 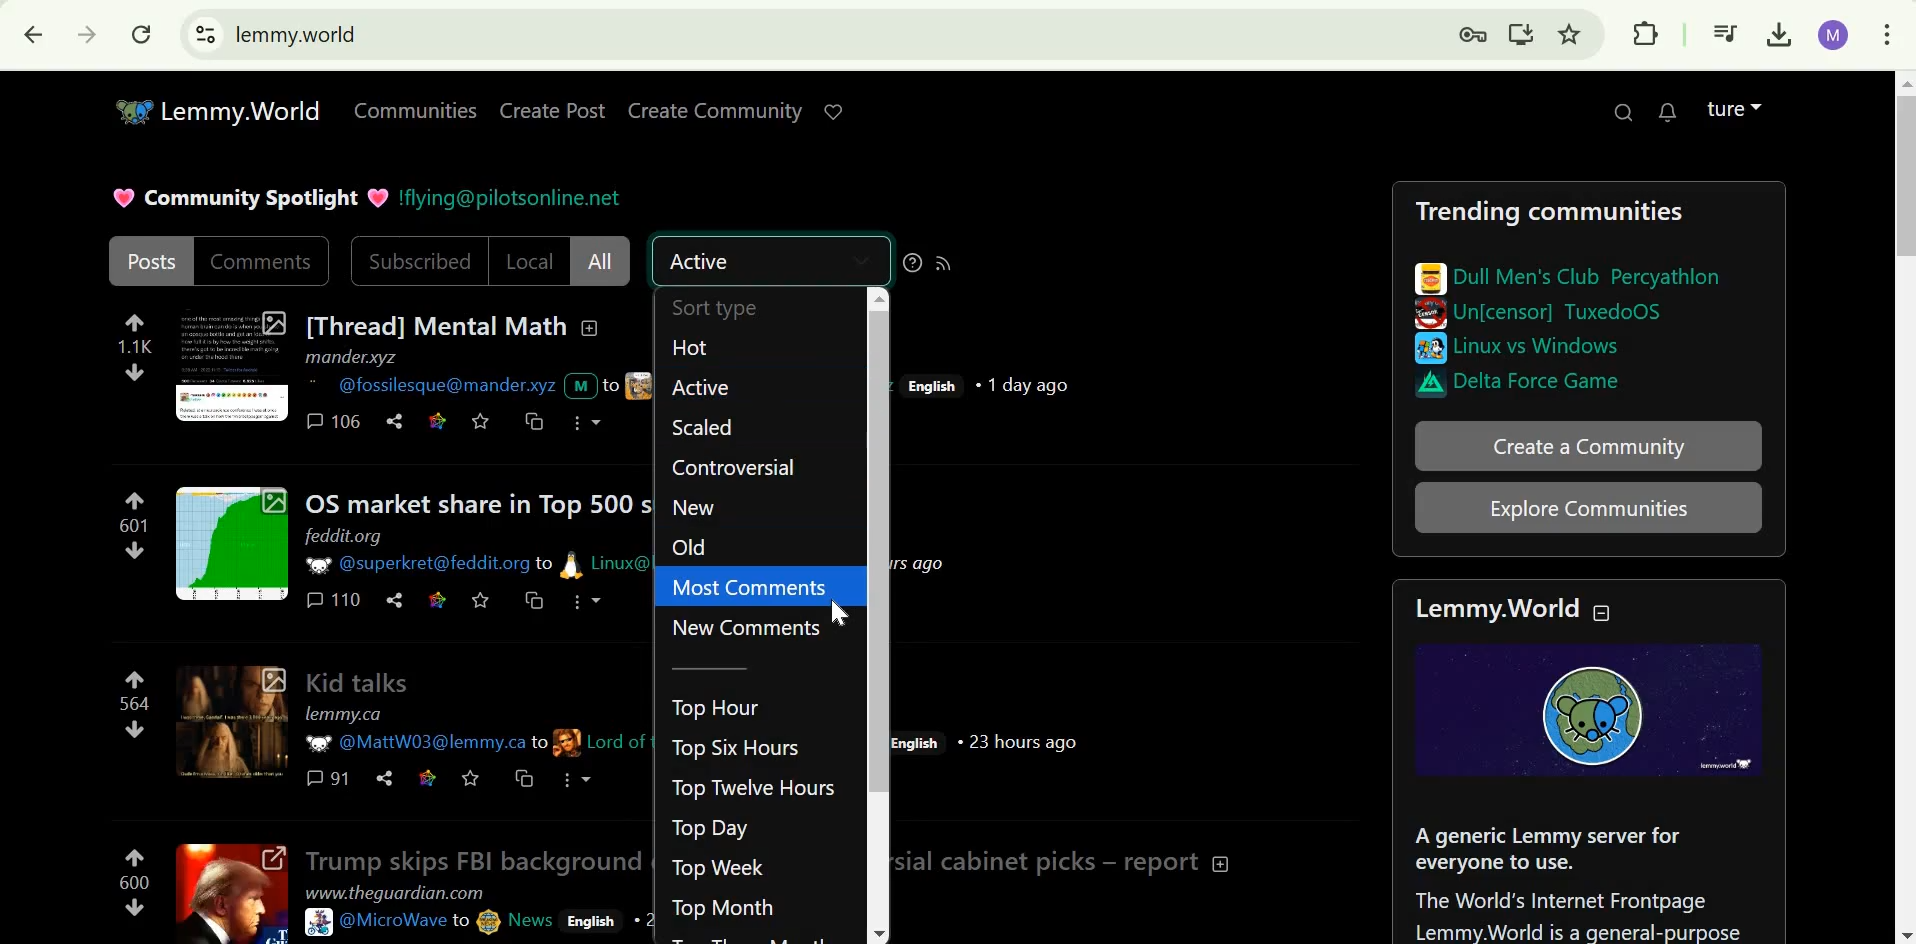 What do you see at coordinates (27, 36) in the screenshot?
I see `Click to go back, hold to see history` at bounding box center [27, 36].